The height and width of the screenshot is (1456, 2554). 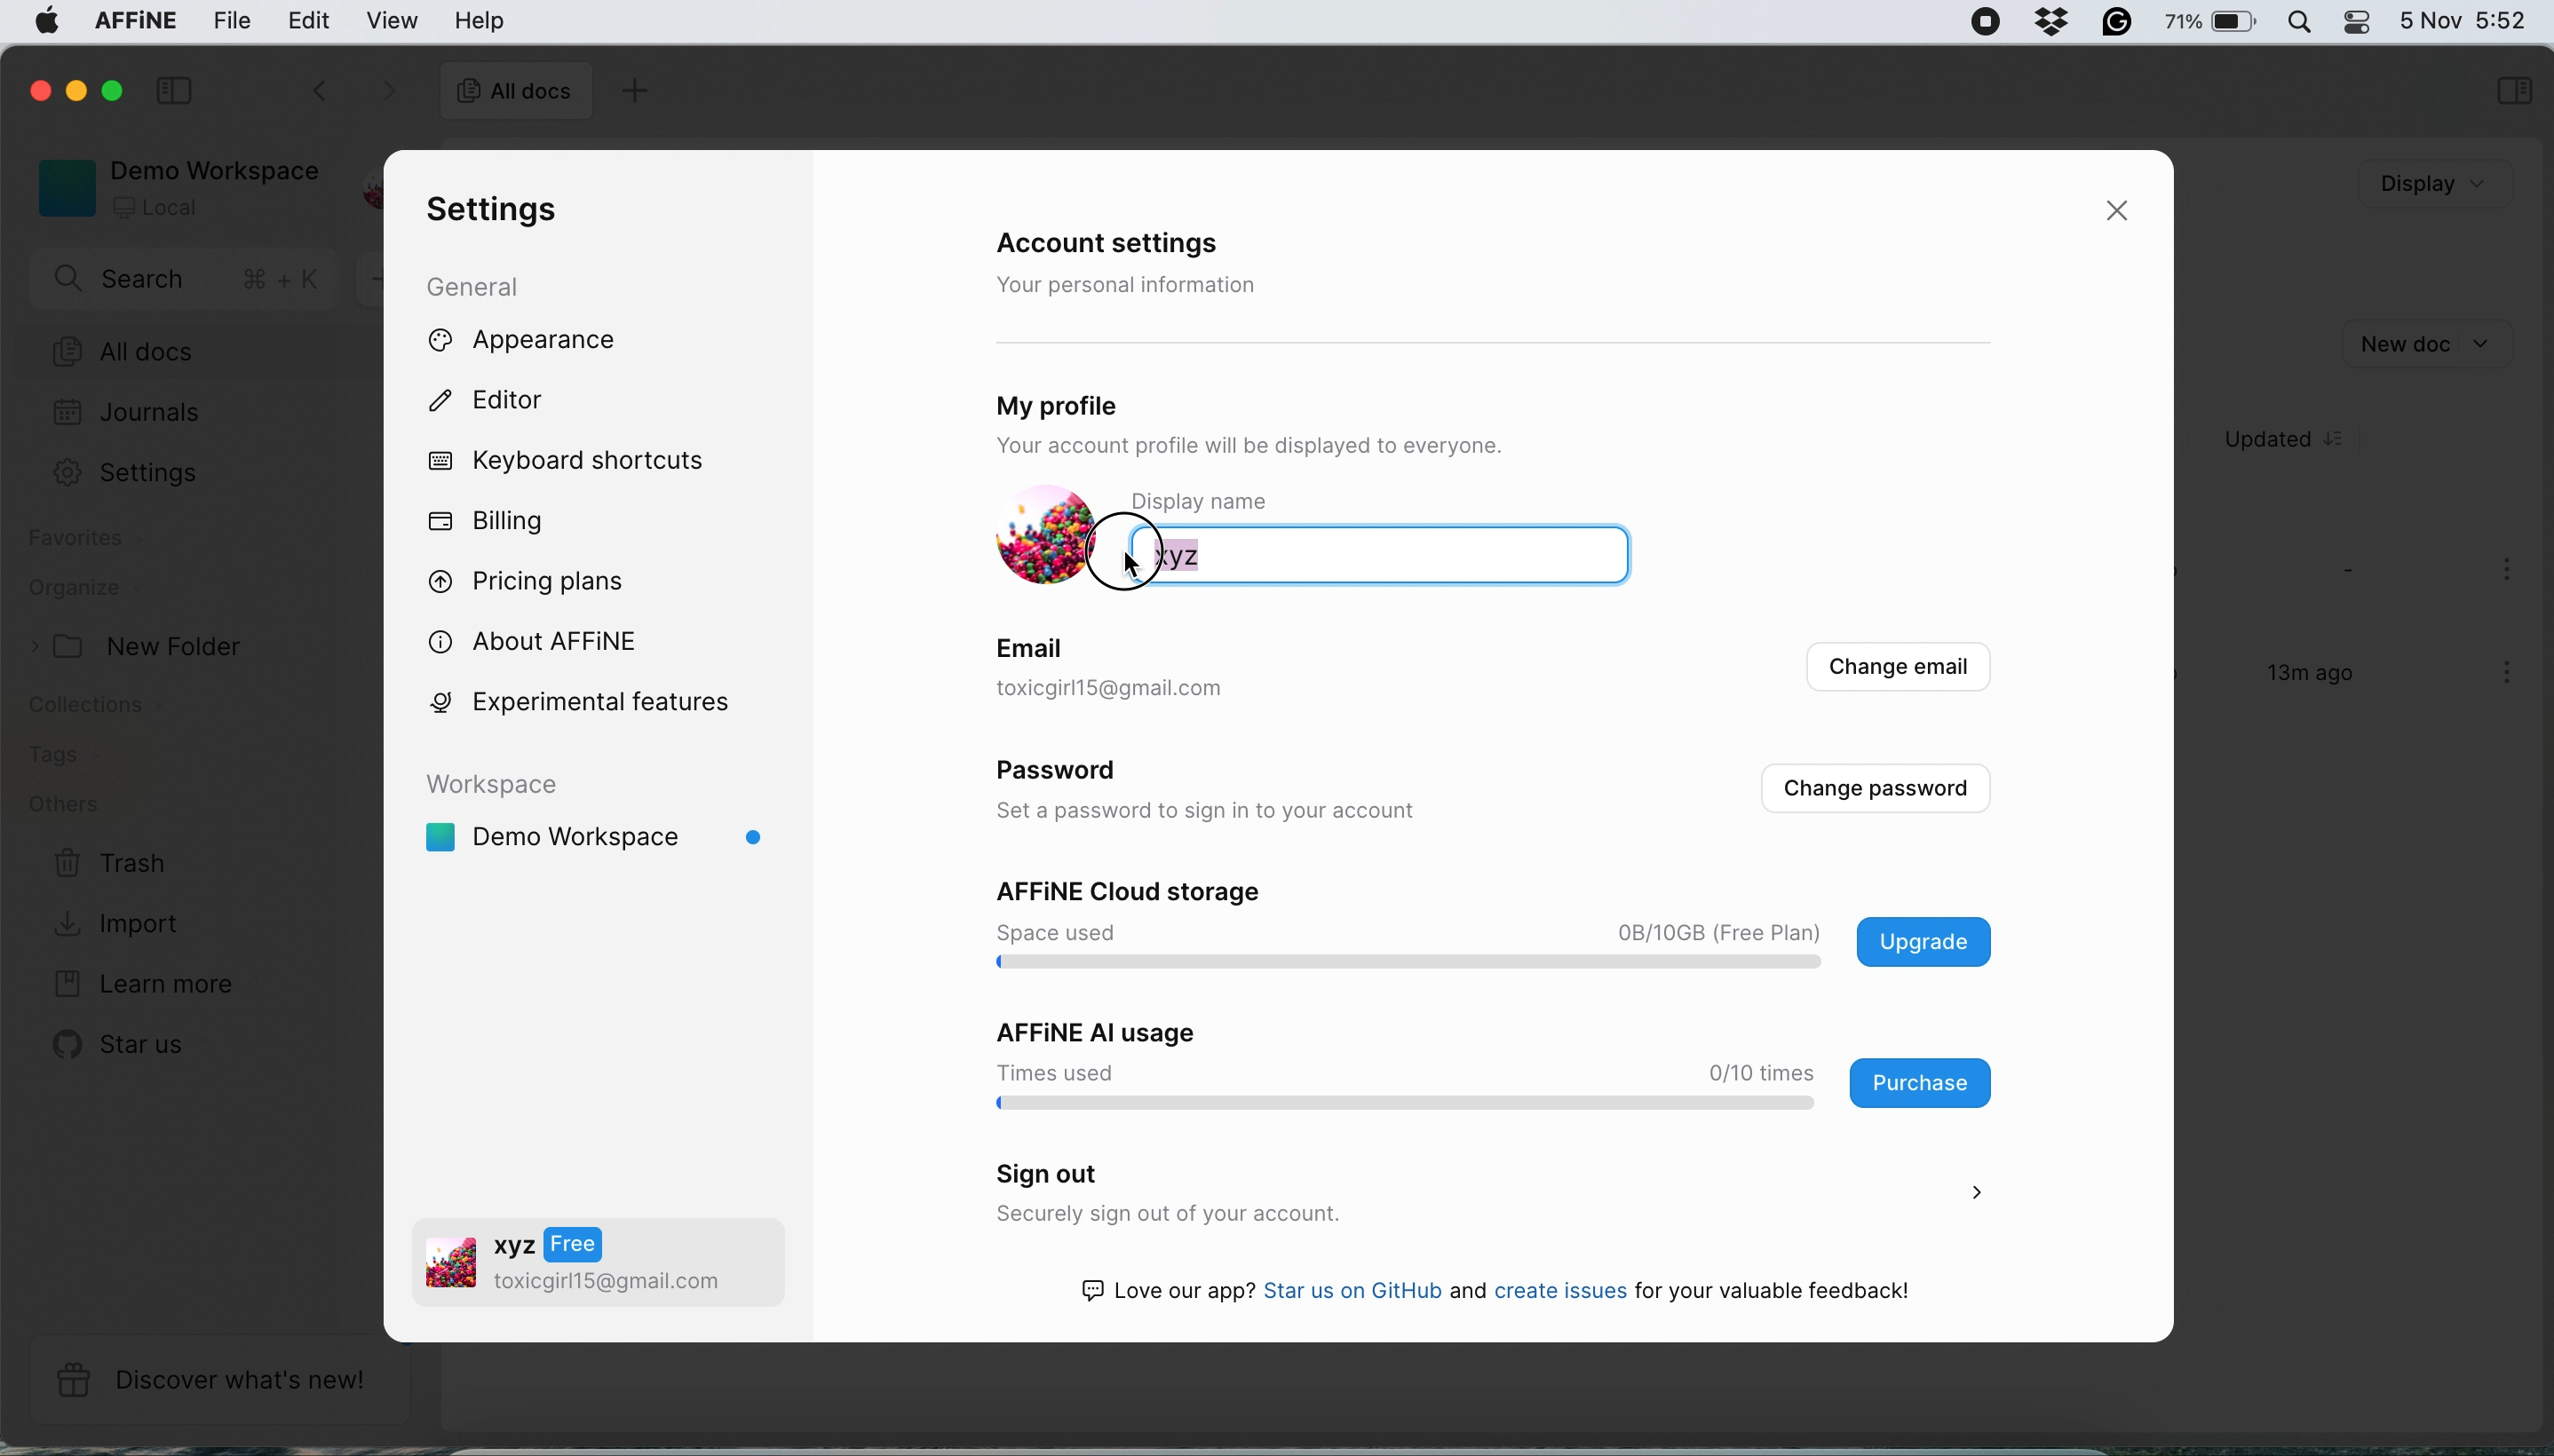 What do you see at coordinates (1501, 928) in the screenshot?
I see `affine cloud storage` at bounding box center [1501, 928].